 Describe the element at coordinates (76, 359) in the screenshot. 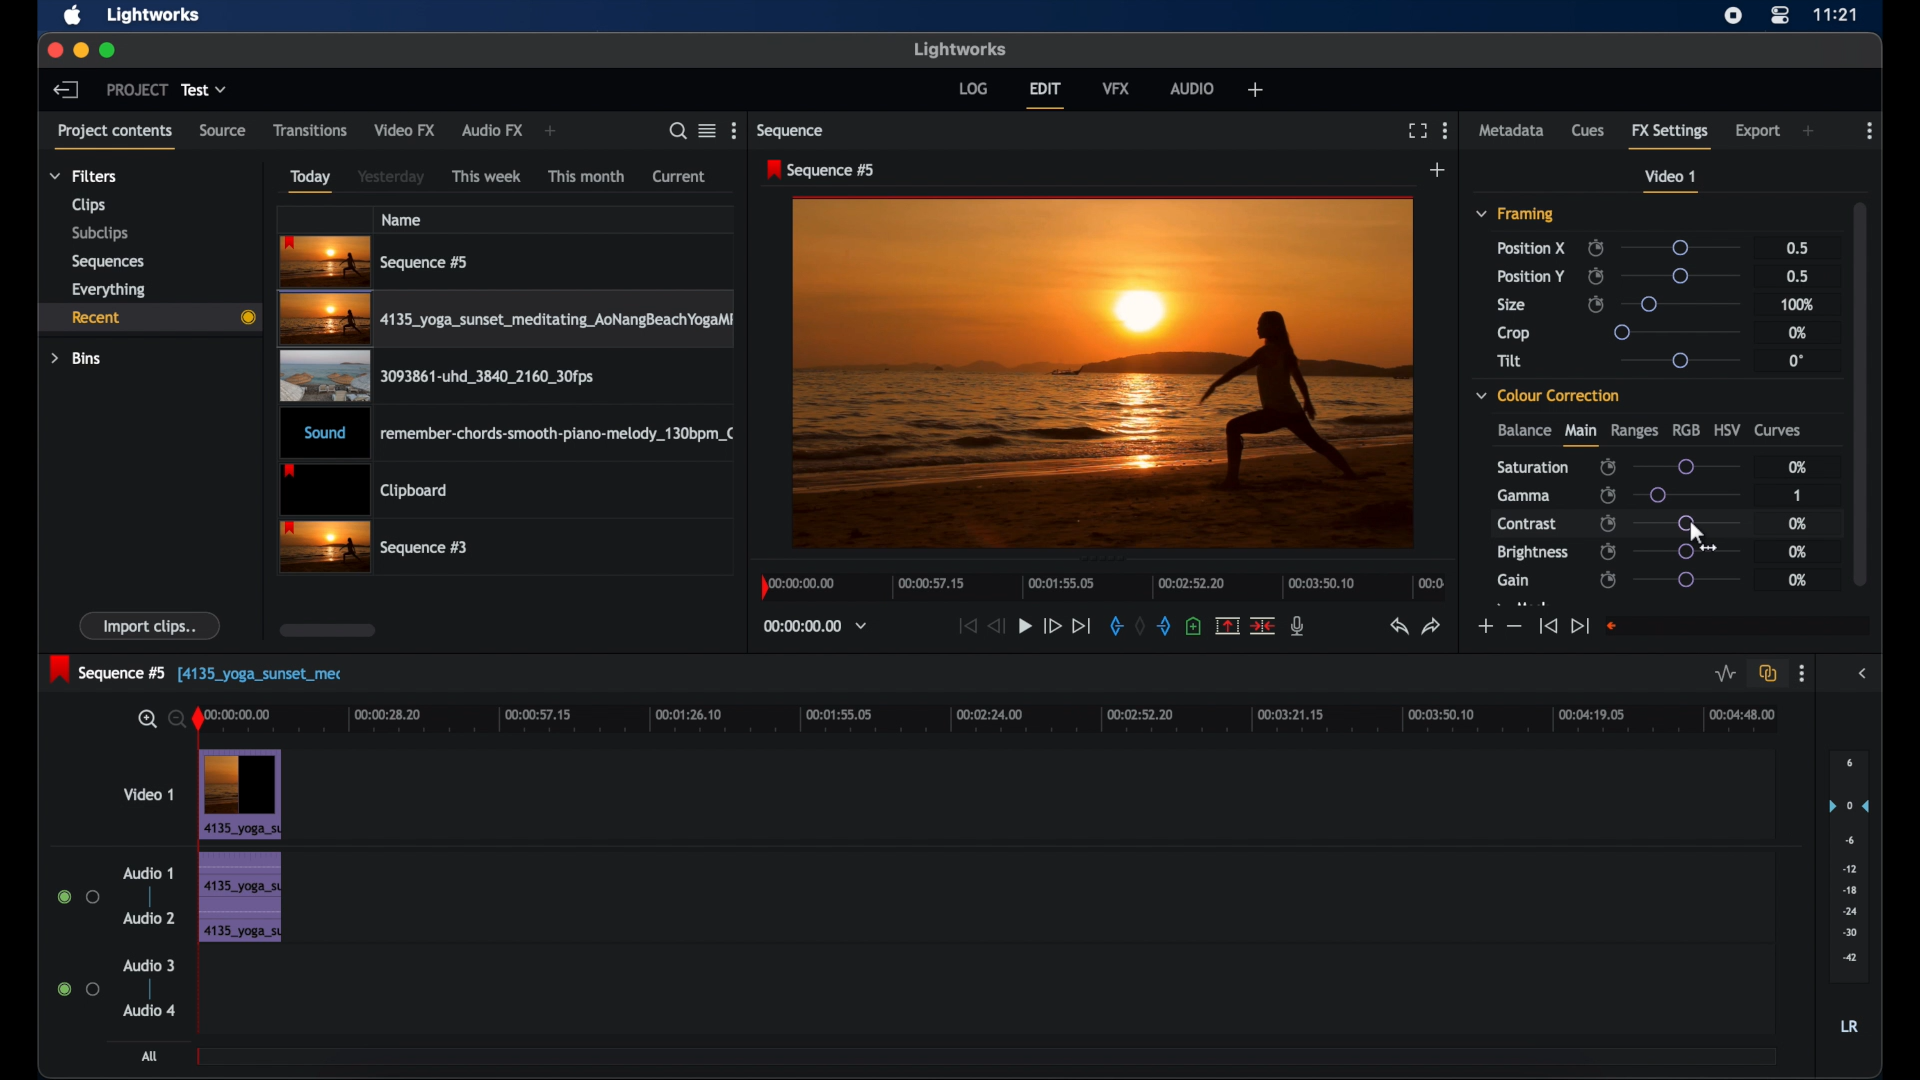

I see `bins` at that location.